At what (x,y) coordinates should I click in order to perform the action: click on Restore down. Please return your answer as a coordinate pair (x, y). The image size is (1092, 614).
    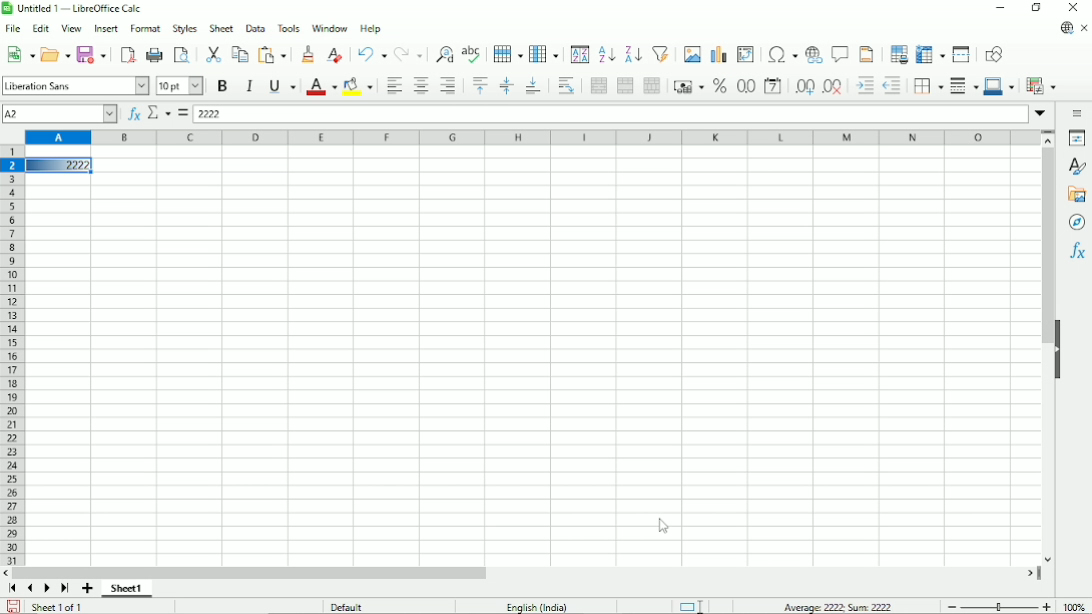
    Looking at the image, I should click on (1038, 7).